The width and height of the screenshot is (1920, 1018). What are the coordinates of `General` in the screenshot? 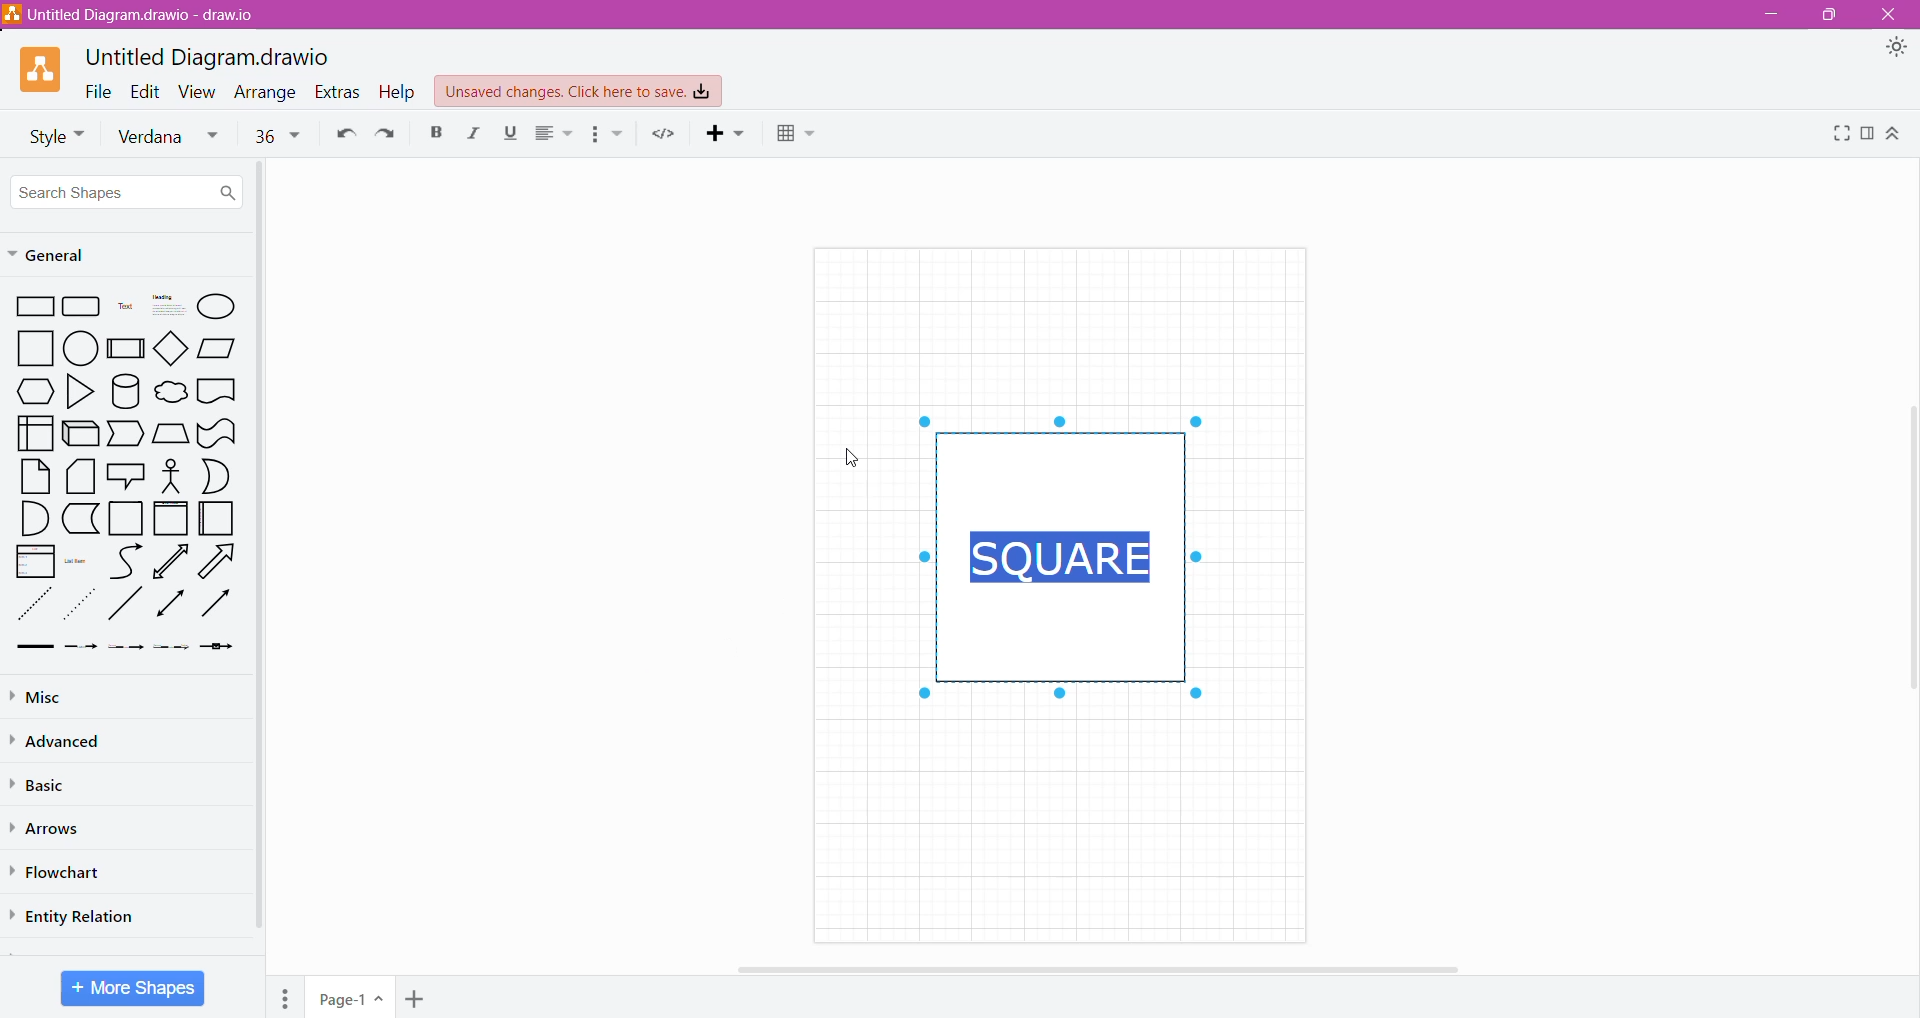 It's located at (67, 257).